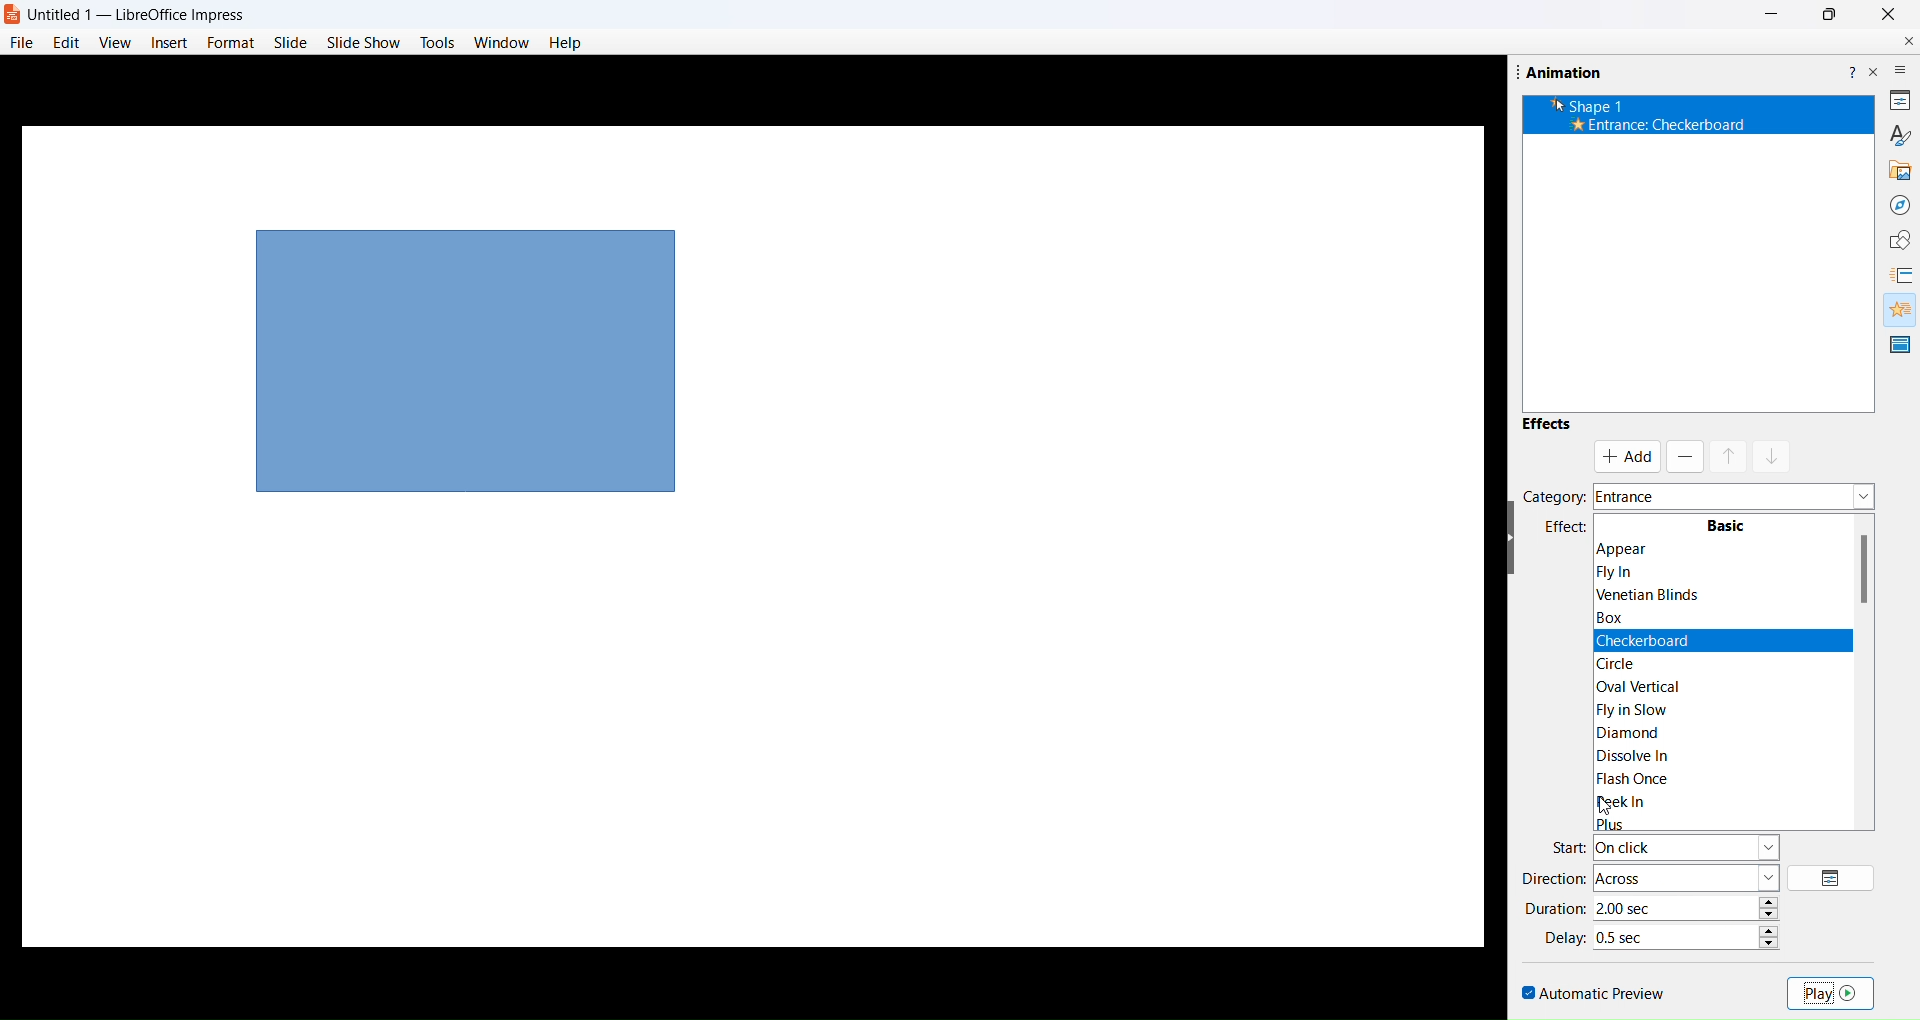 The width and height of the screenshot is (1920, 1020). I want to click on file, so click(23, 42).